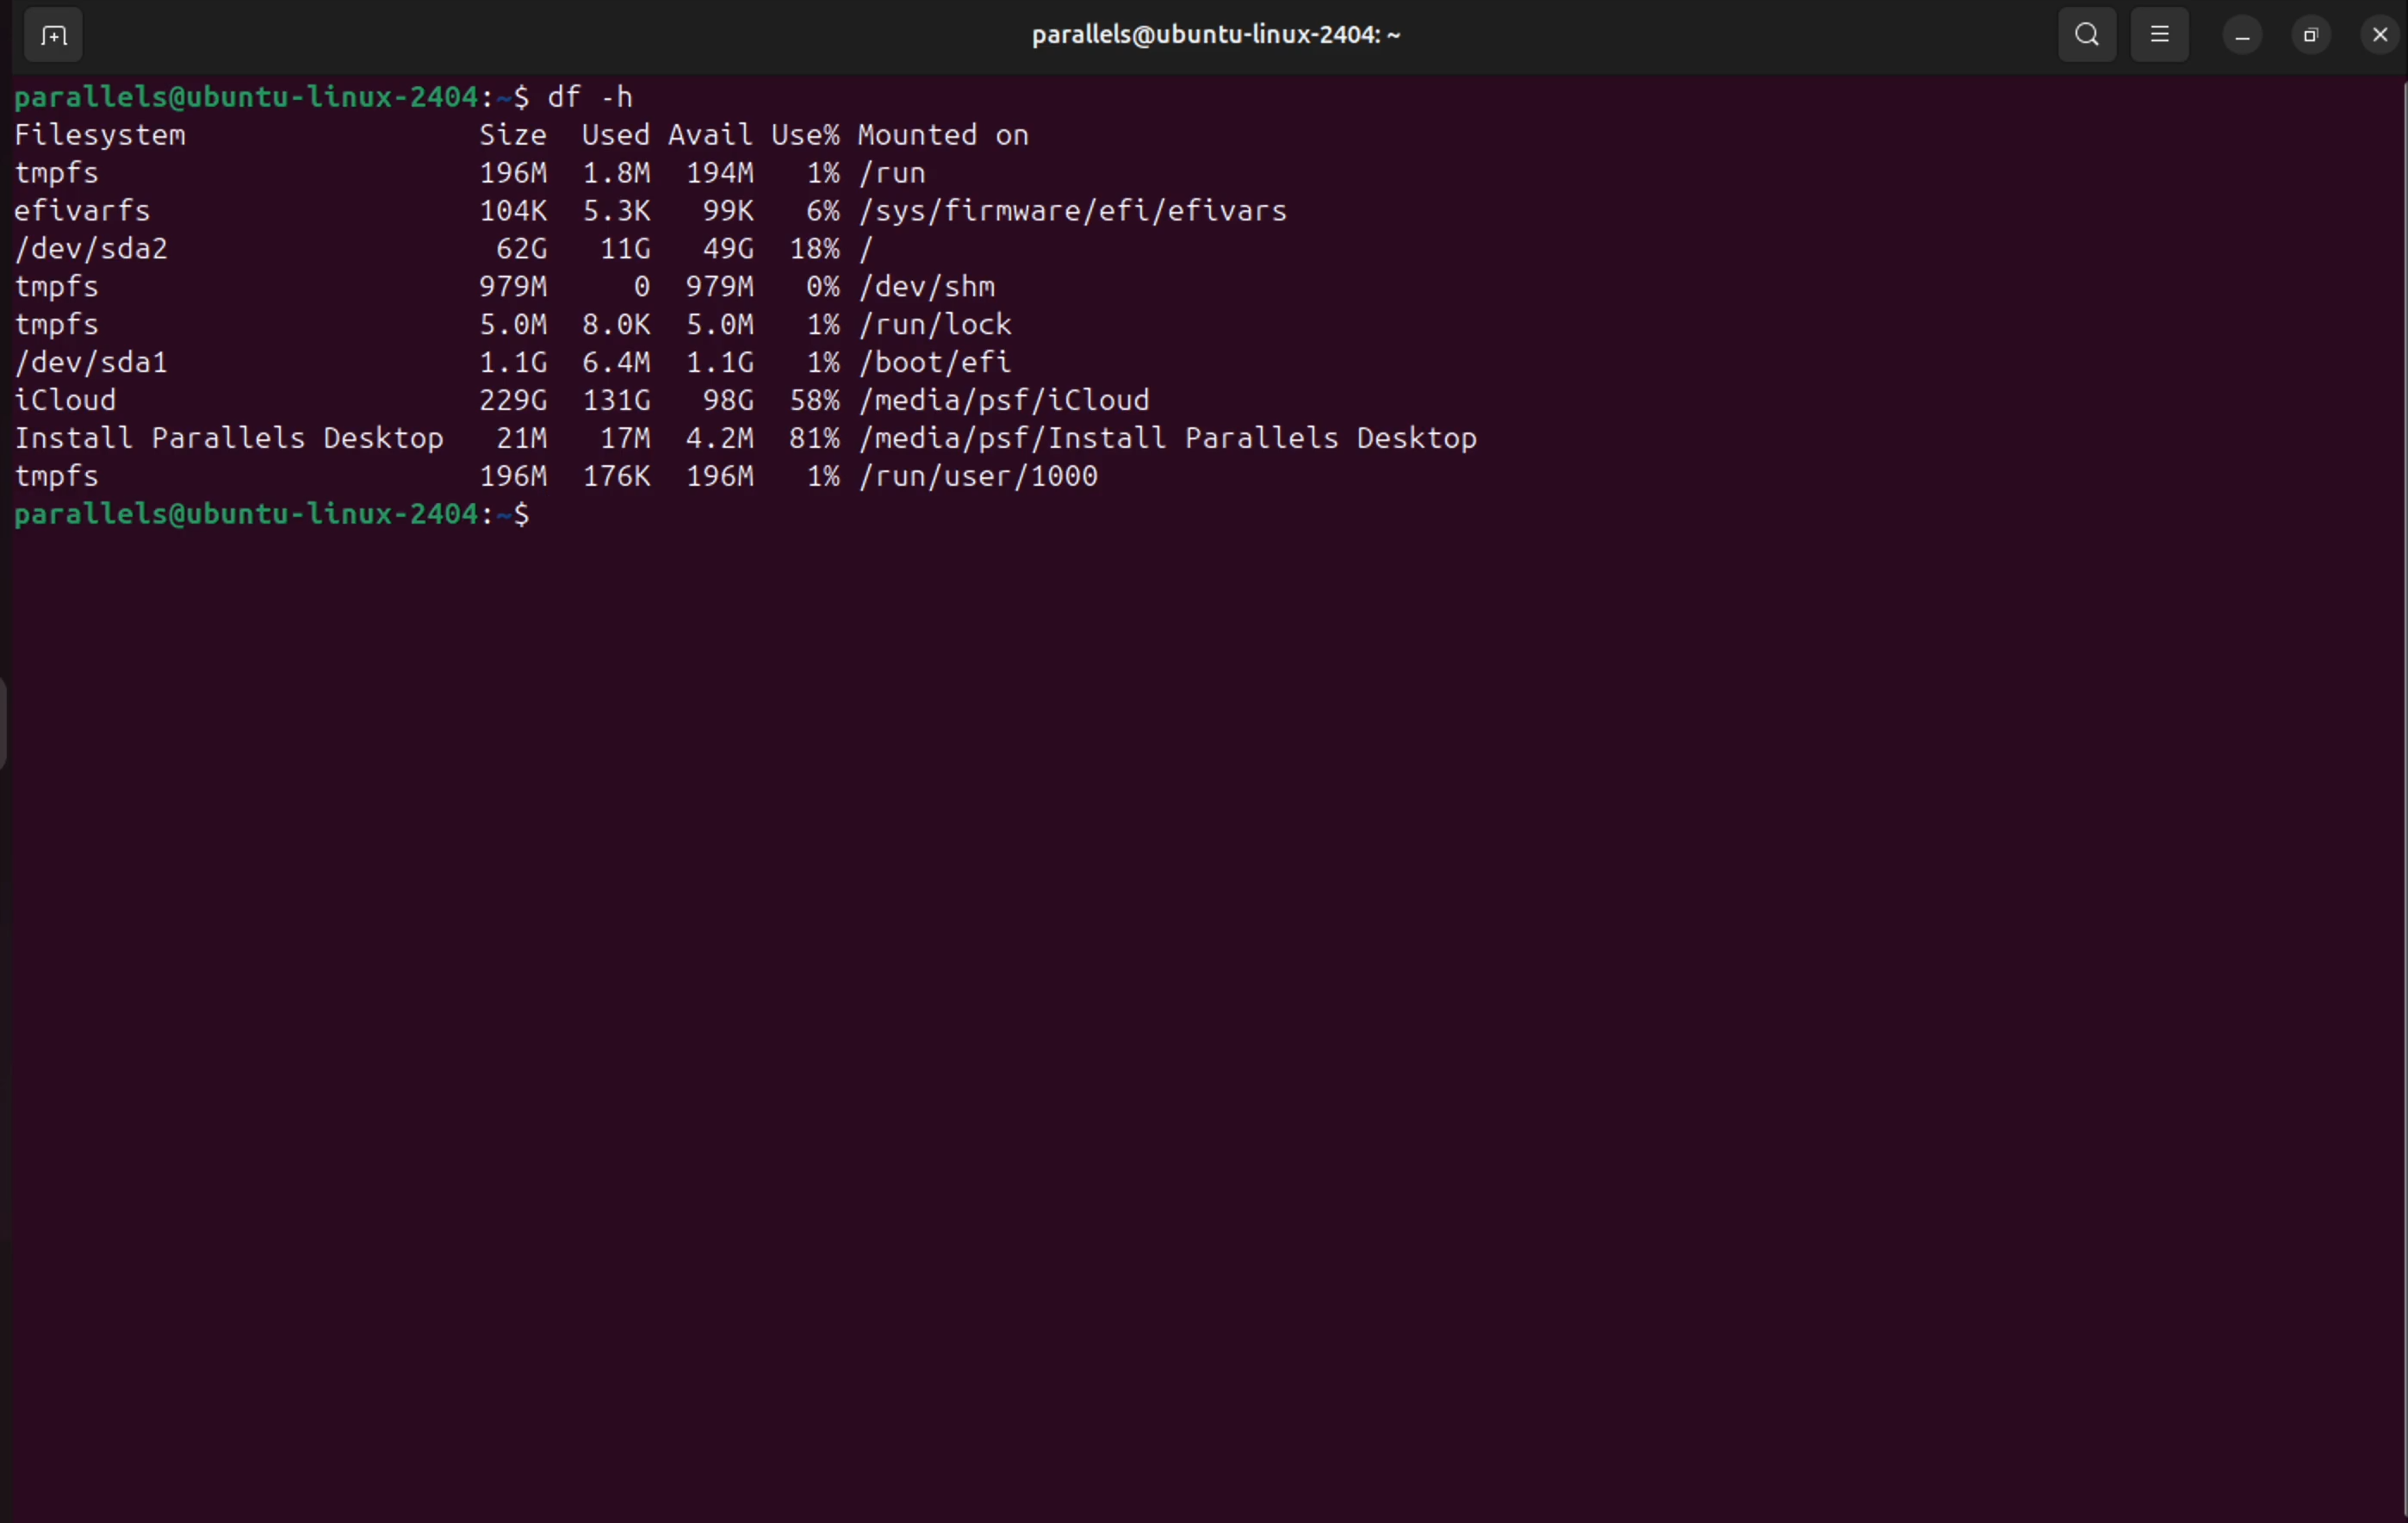 The width and height of the screenshot is (2408, 1523). I want to click on 196 M, so click(524, 172).